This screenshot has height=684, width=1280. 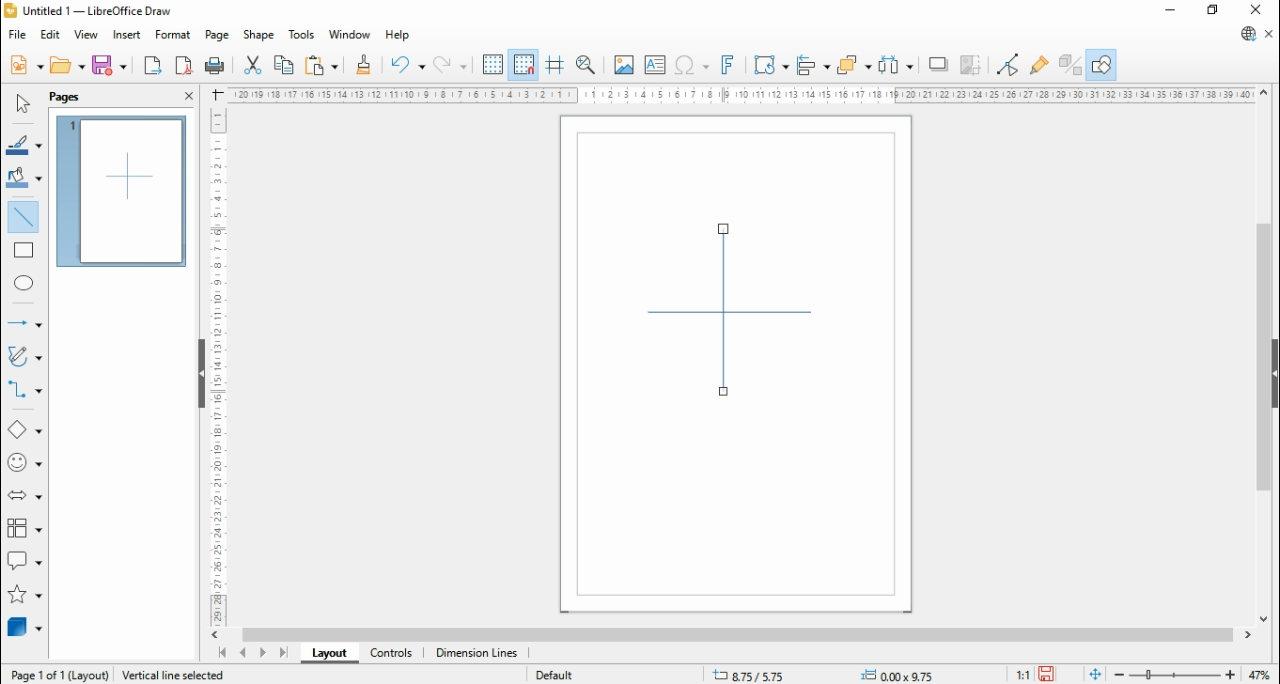 What do you see at coordinates (1270, 34) in the screenshot?
I see `close document` at bounding box center [1270, 34].